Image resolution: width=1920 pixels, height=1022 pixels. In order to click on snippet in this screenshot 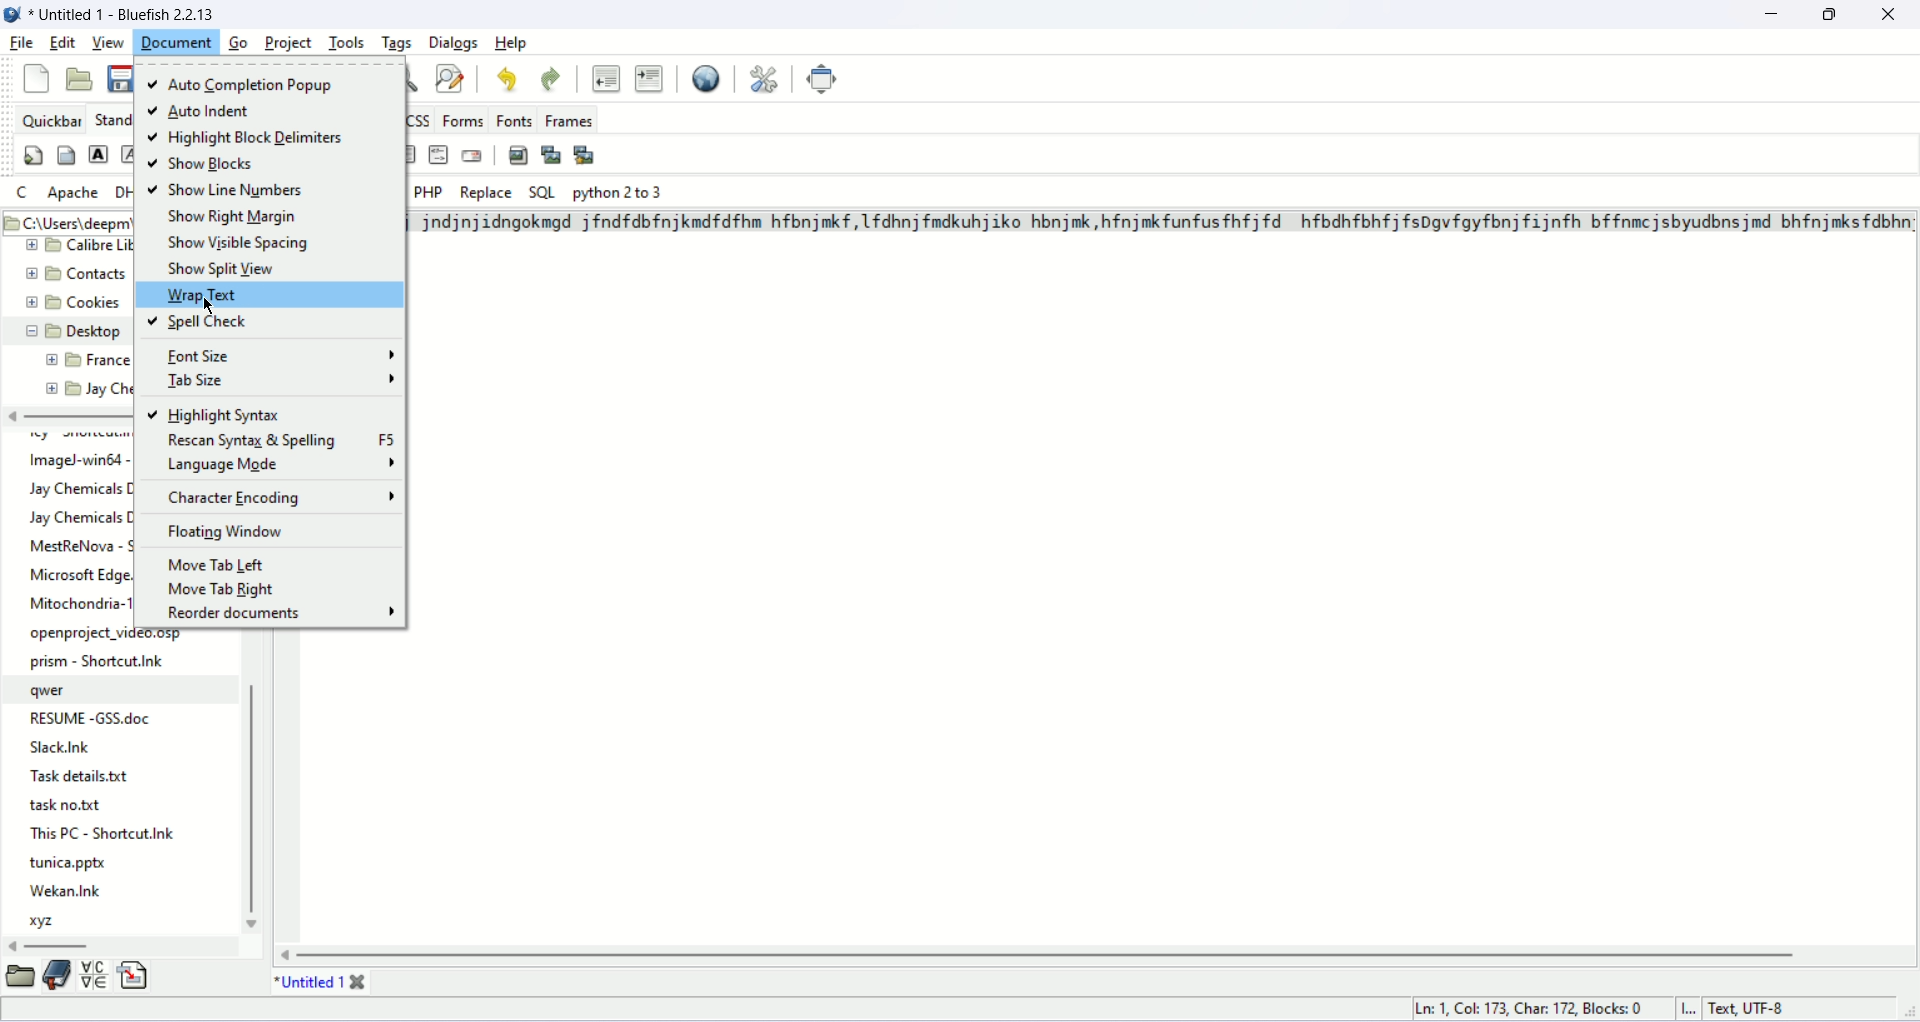, I will do `click(136, 977)`.